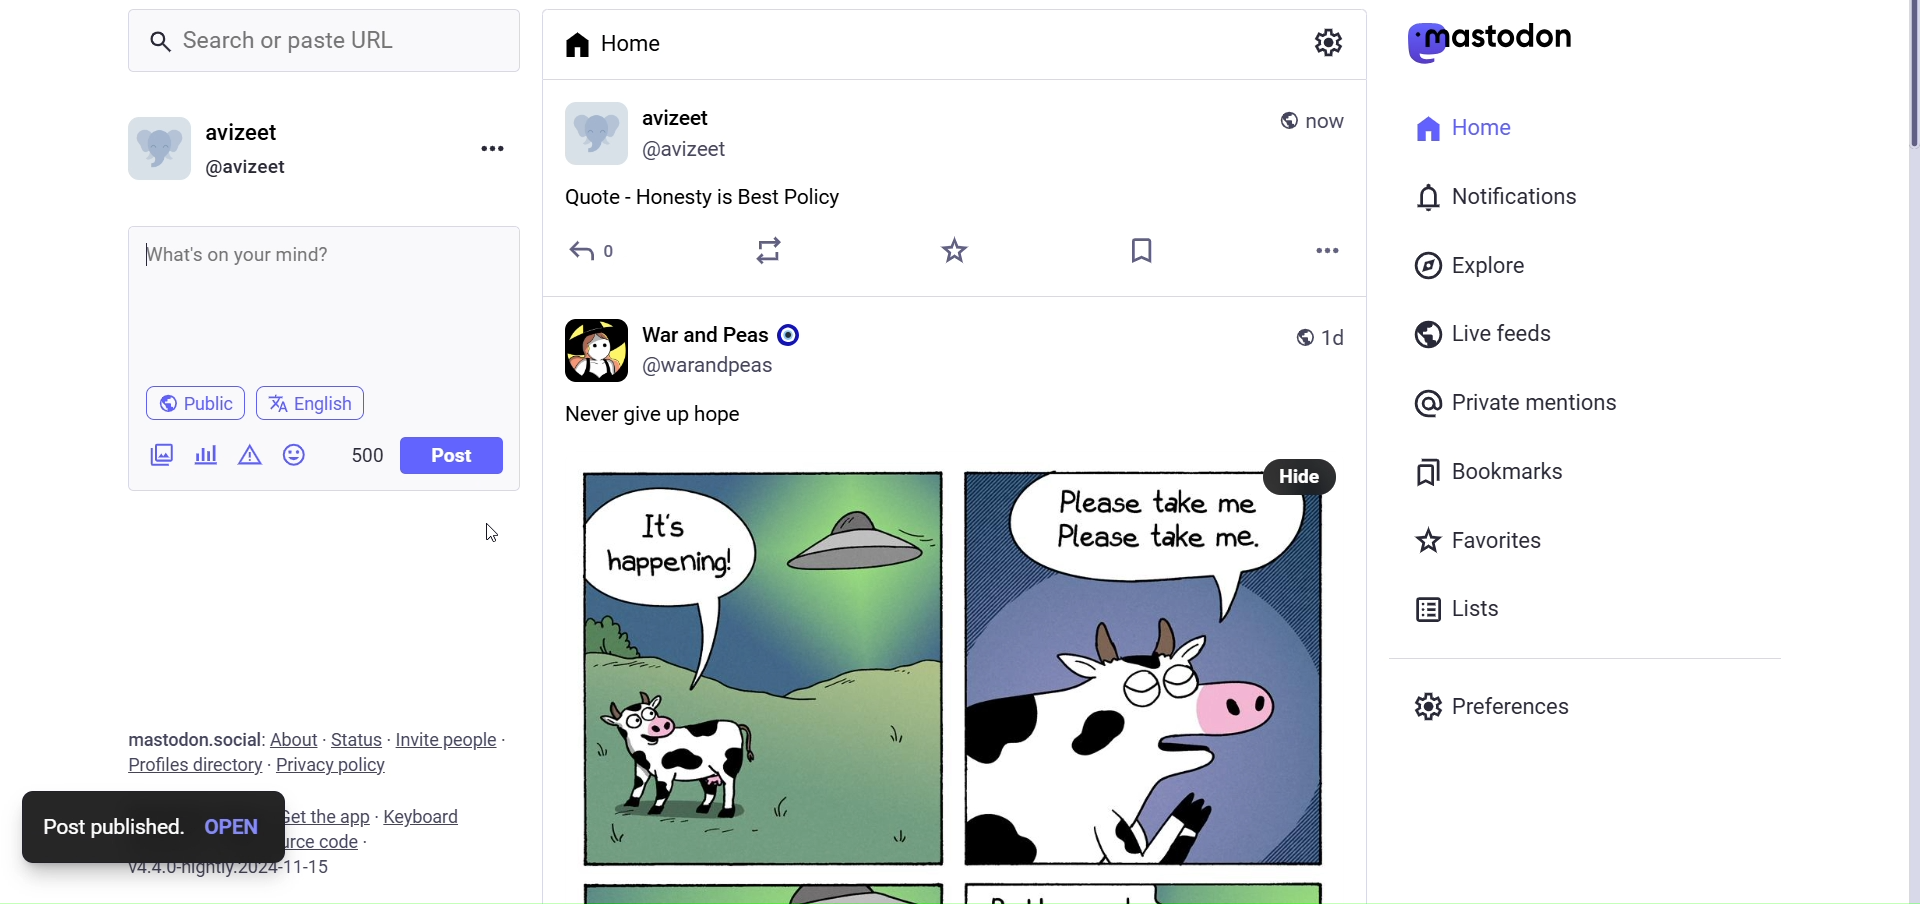  What do you see at coordinates (188, 764) in the screenshot?
I see `profiles directory` at bounding box center [188, 764].